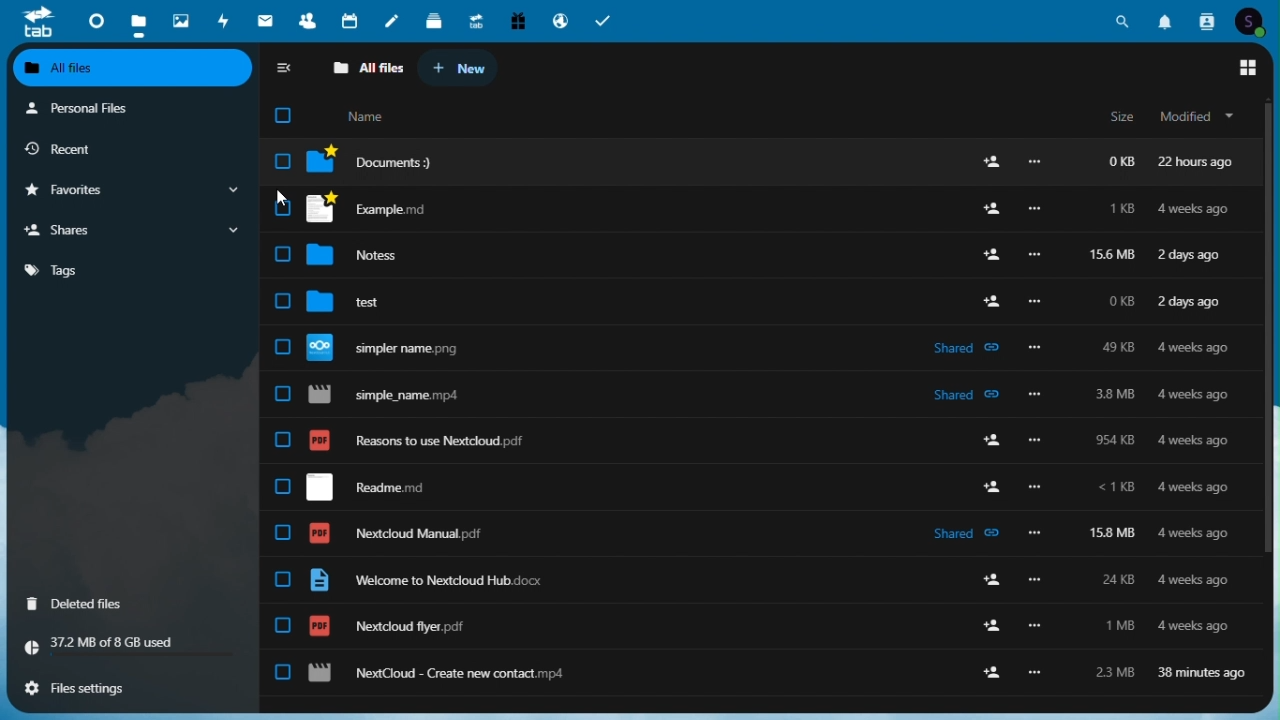 The image size is (1280, 720). I want to click on Account icon, so click(1250, 20).